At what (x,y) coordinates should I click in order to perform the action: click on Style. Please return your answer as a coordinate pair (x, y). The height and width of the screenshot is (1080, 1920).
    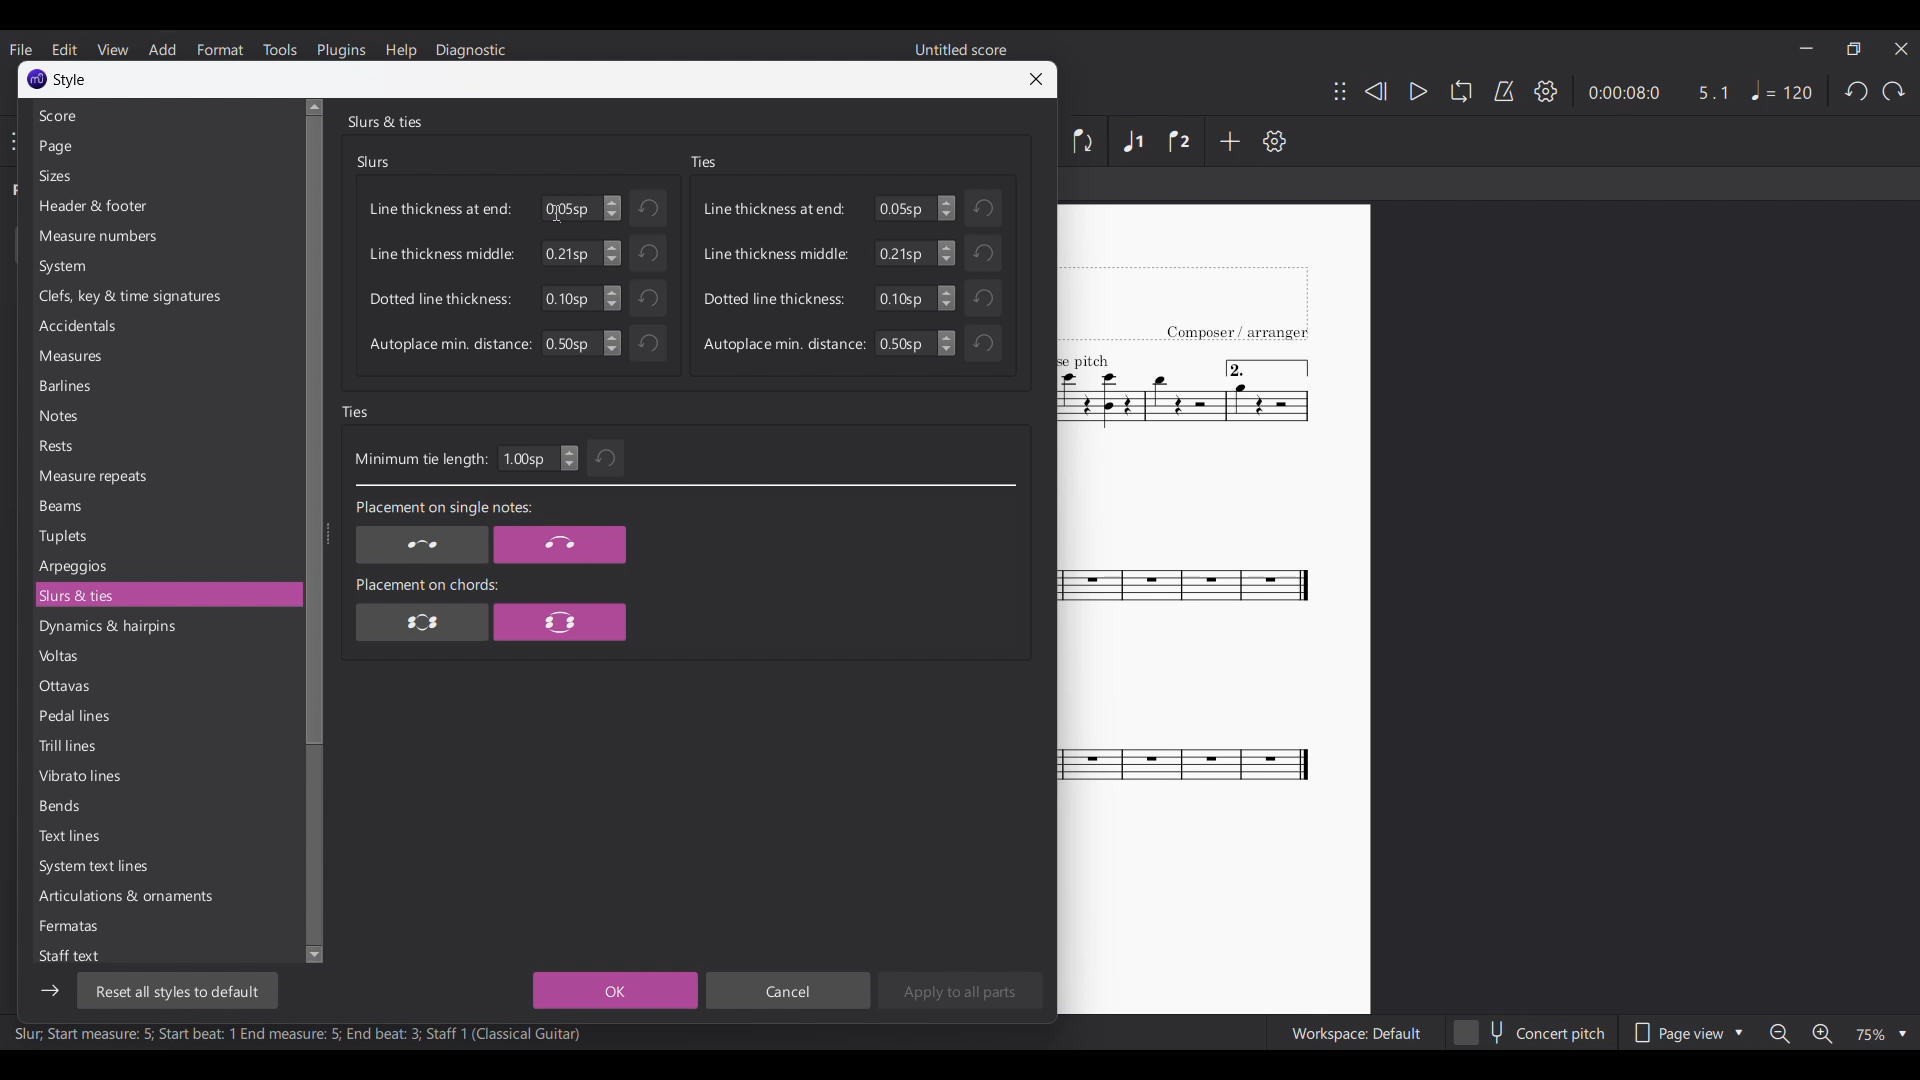
    Looking at the image, I should click on (71, 80).